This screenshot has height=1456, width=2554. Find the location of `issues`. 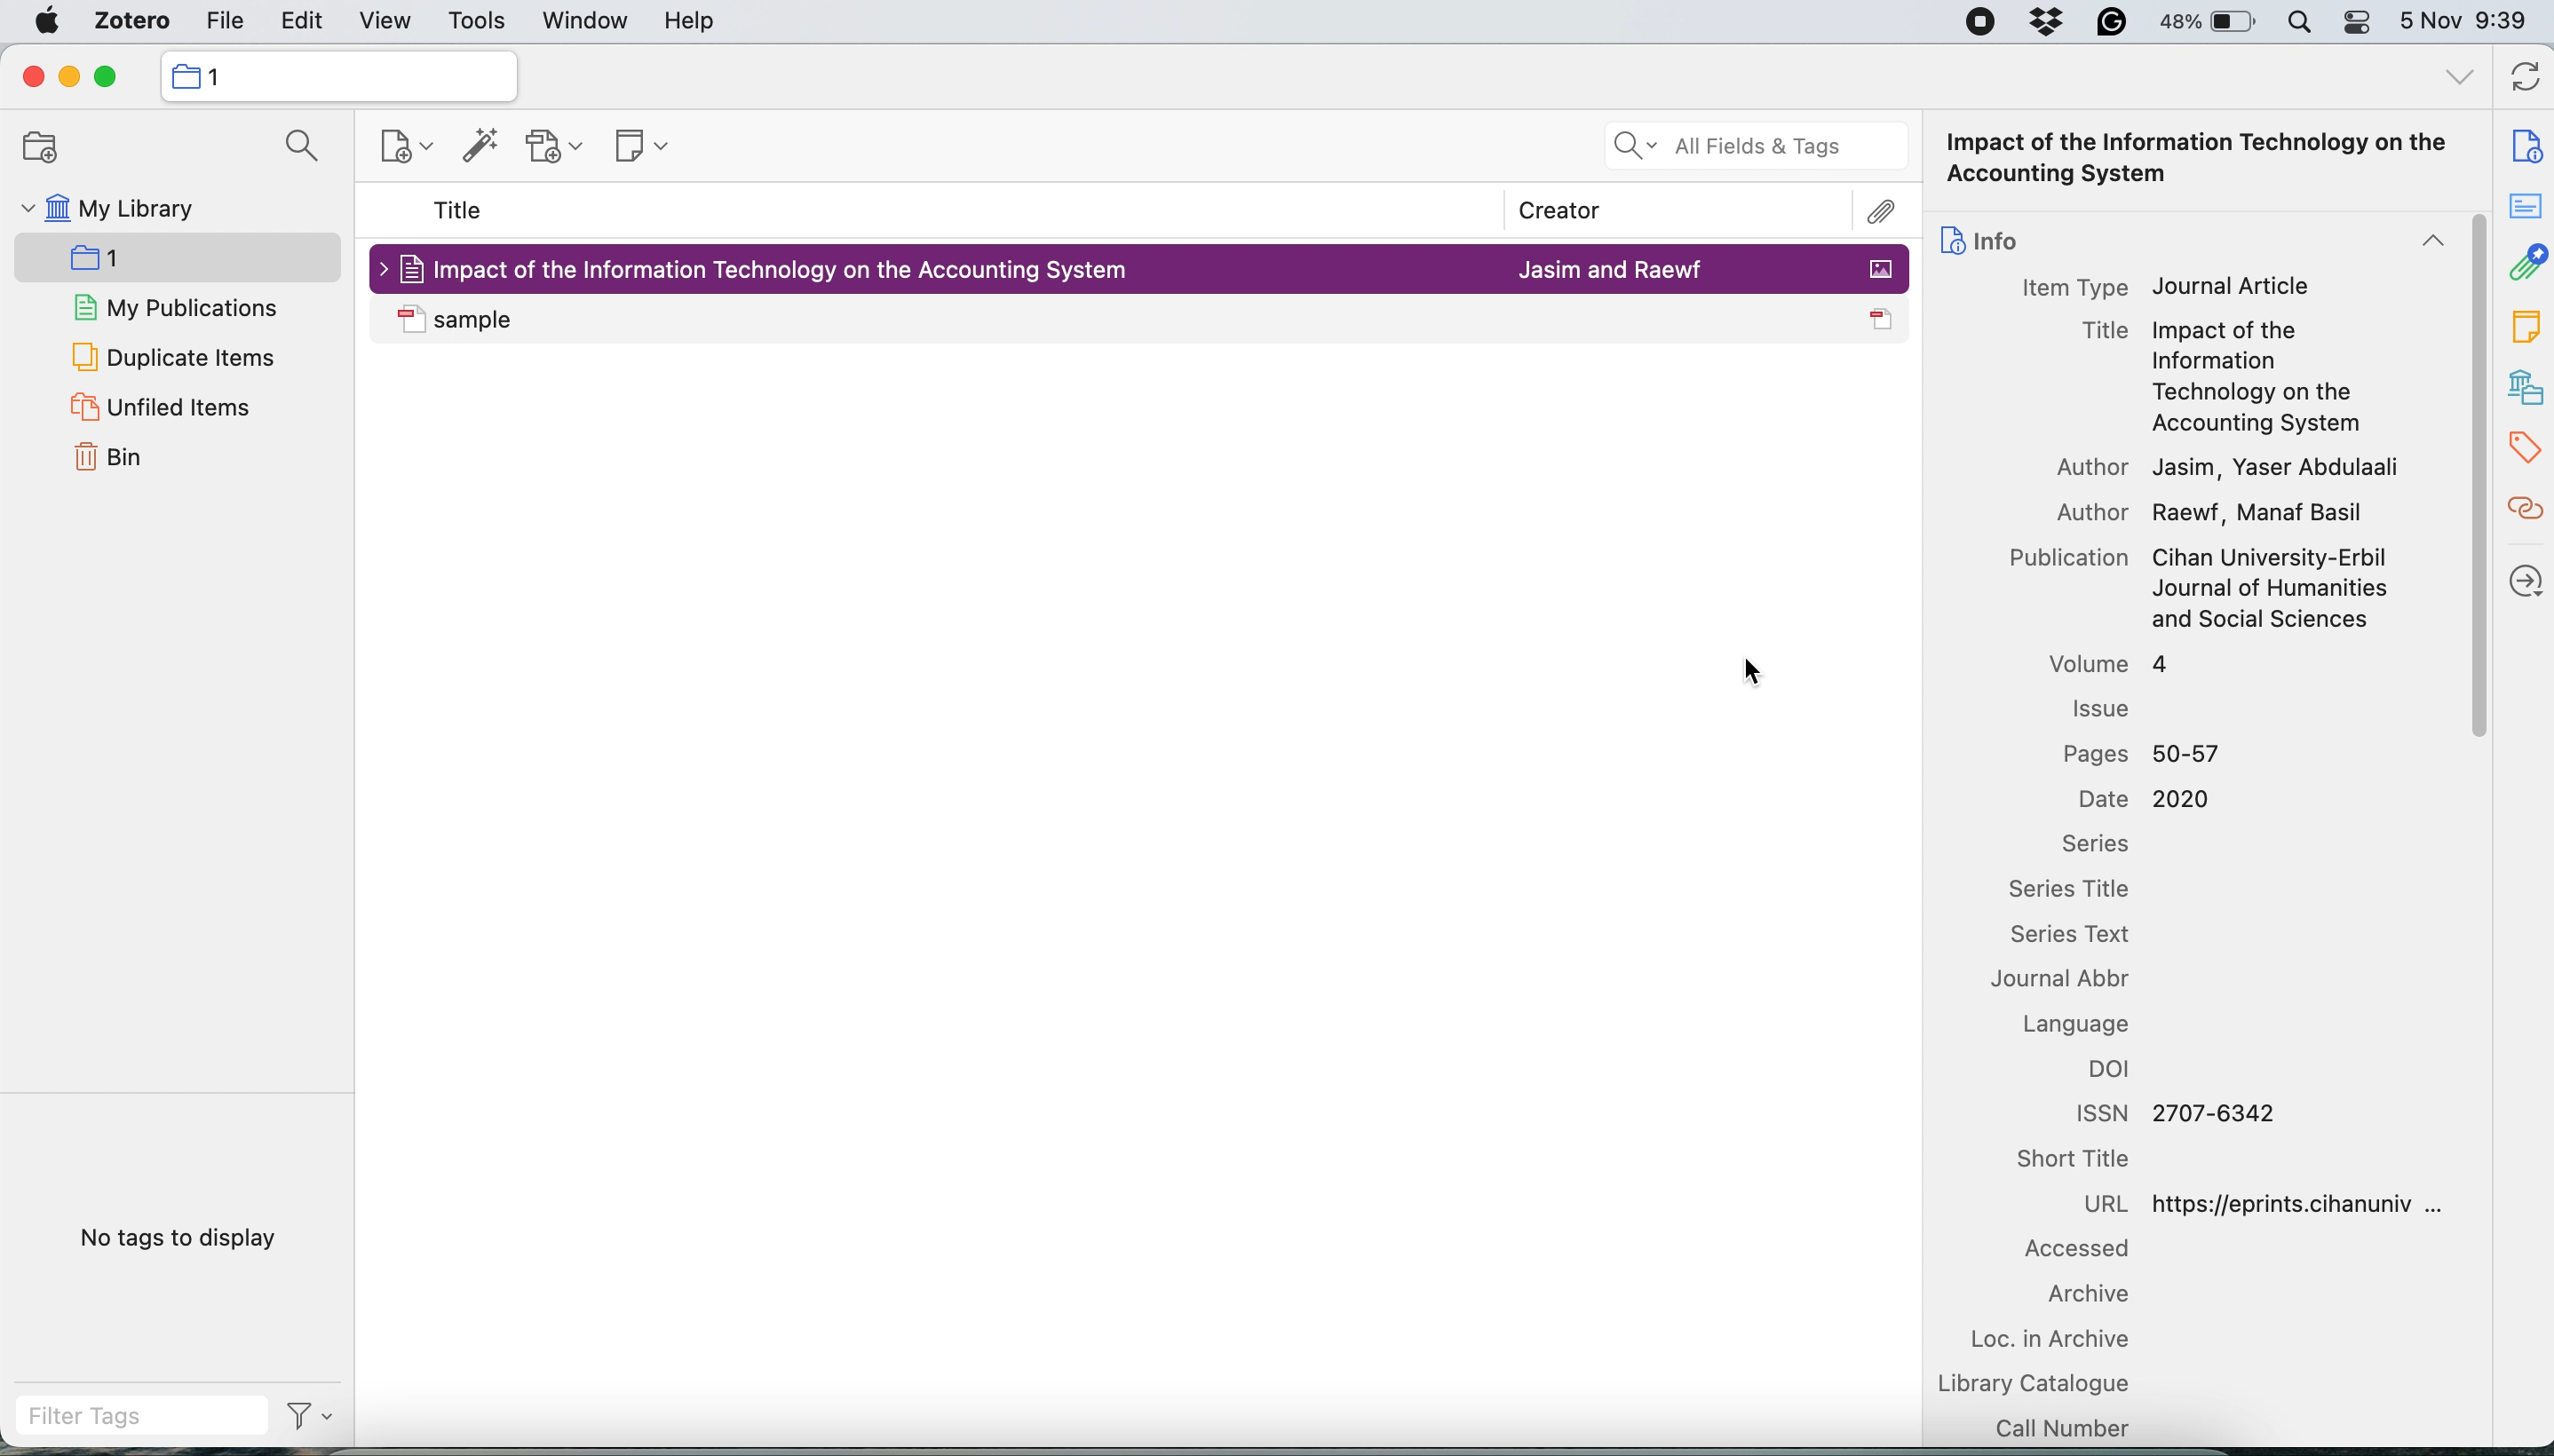

issues is located at coordinates (2100, 706).